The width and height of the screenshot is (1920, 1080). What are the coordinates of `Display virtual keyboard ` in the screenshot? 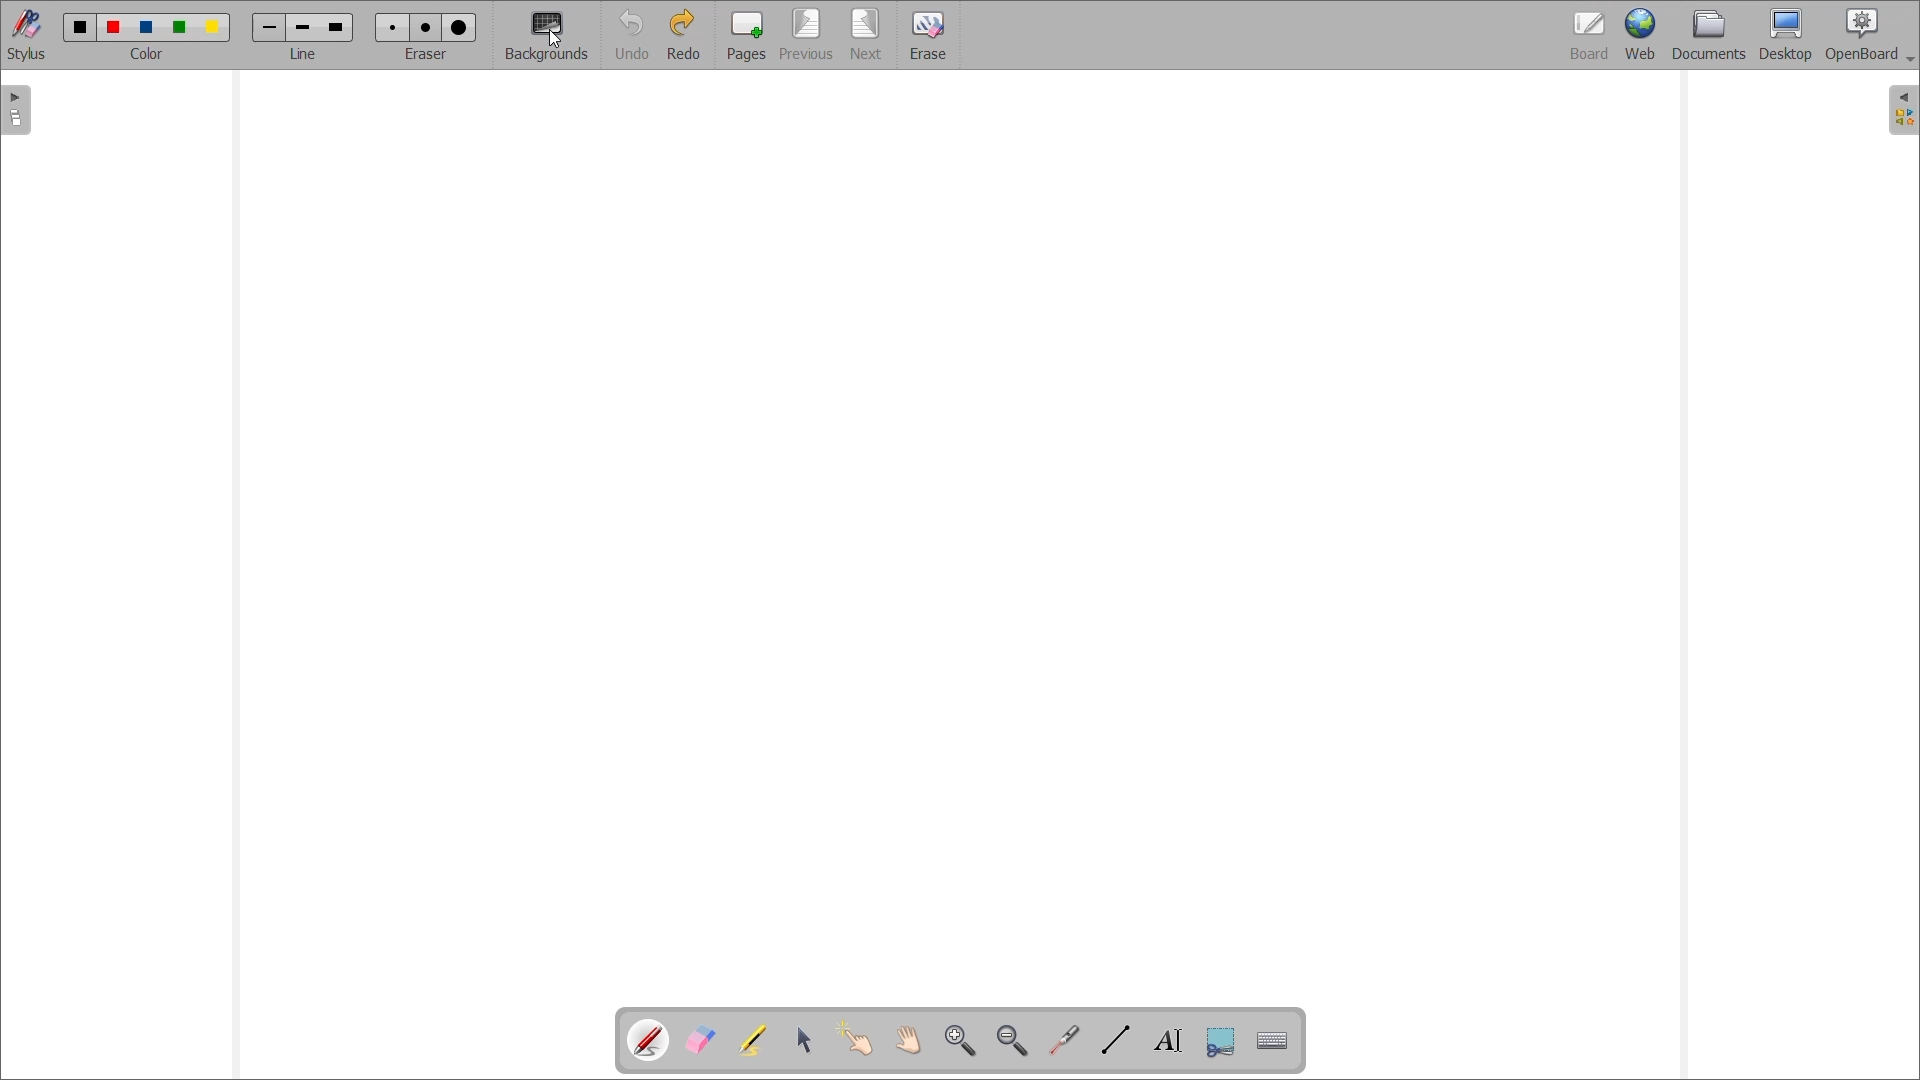 It's located at (1272, 1041).